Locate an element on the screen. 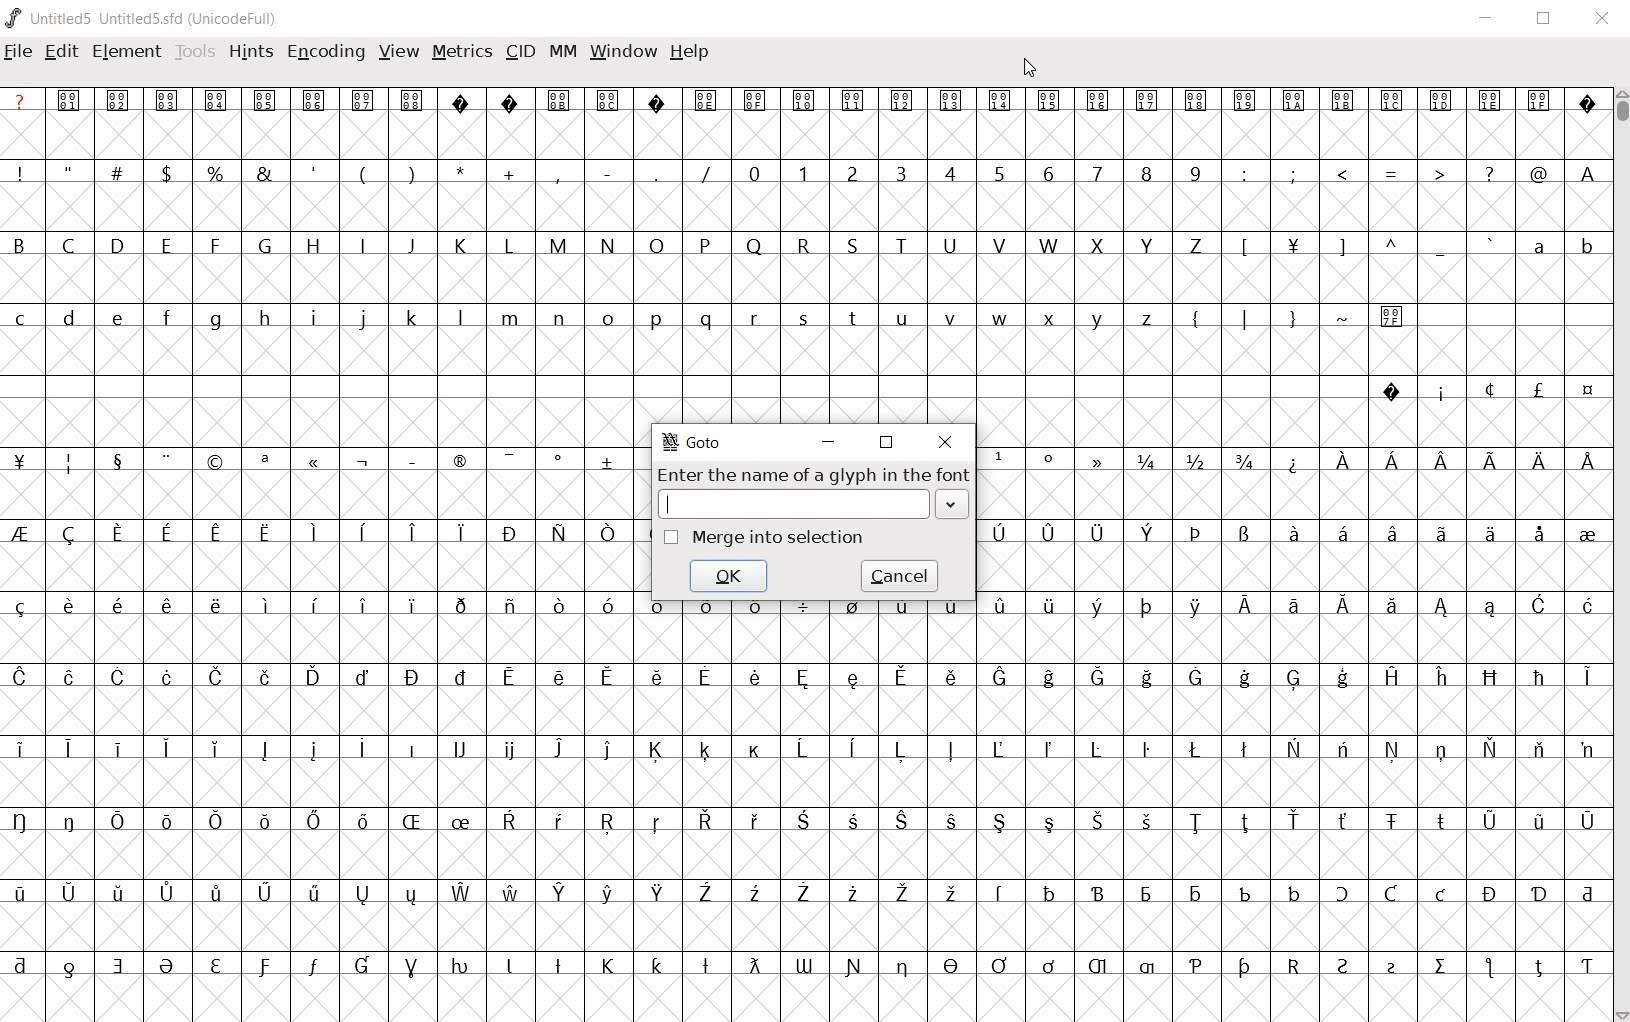  Symbol is located at coordinates (509, 967).